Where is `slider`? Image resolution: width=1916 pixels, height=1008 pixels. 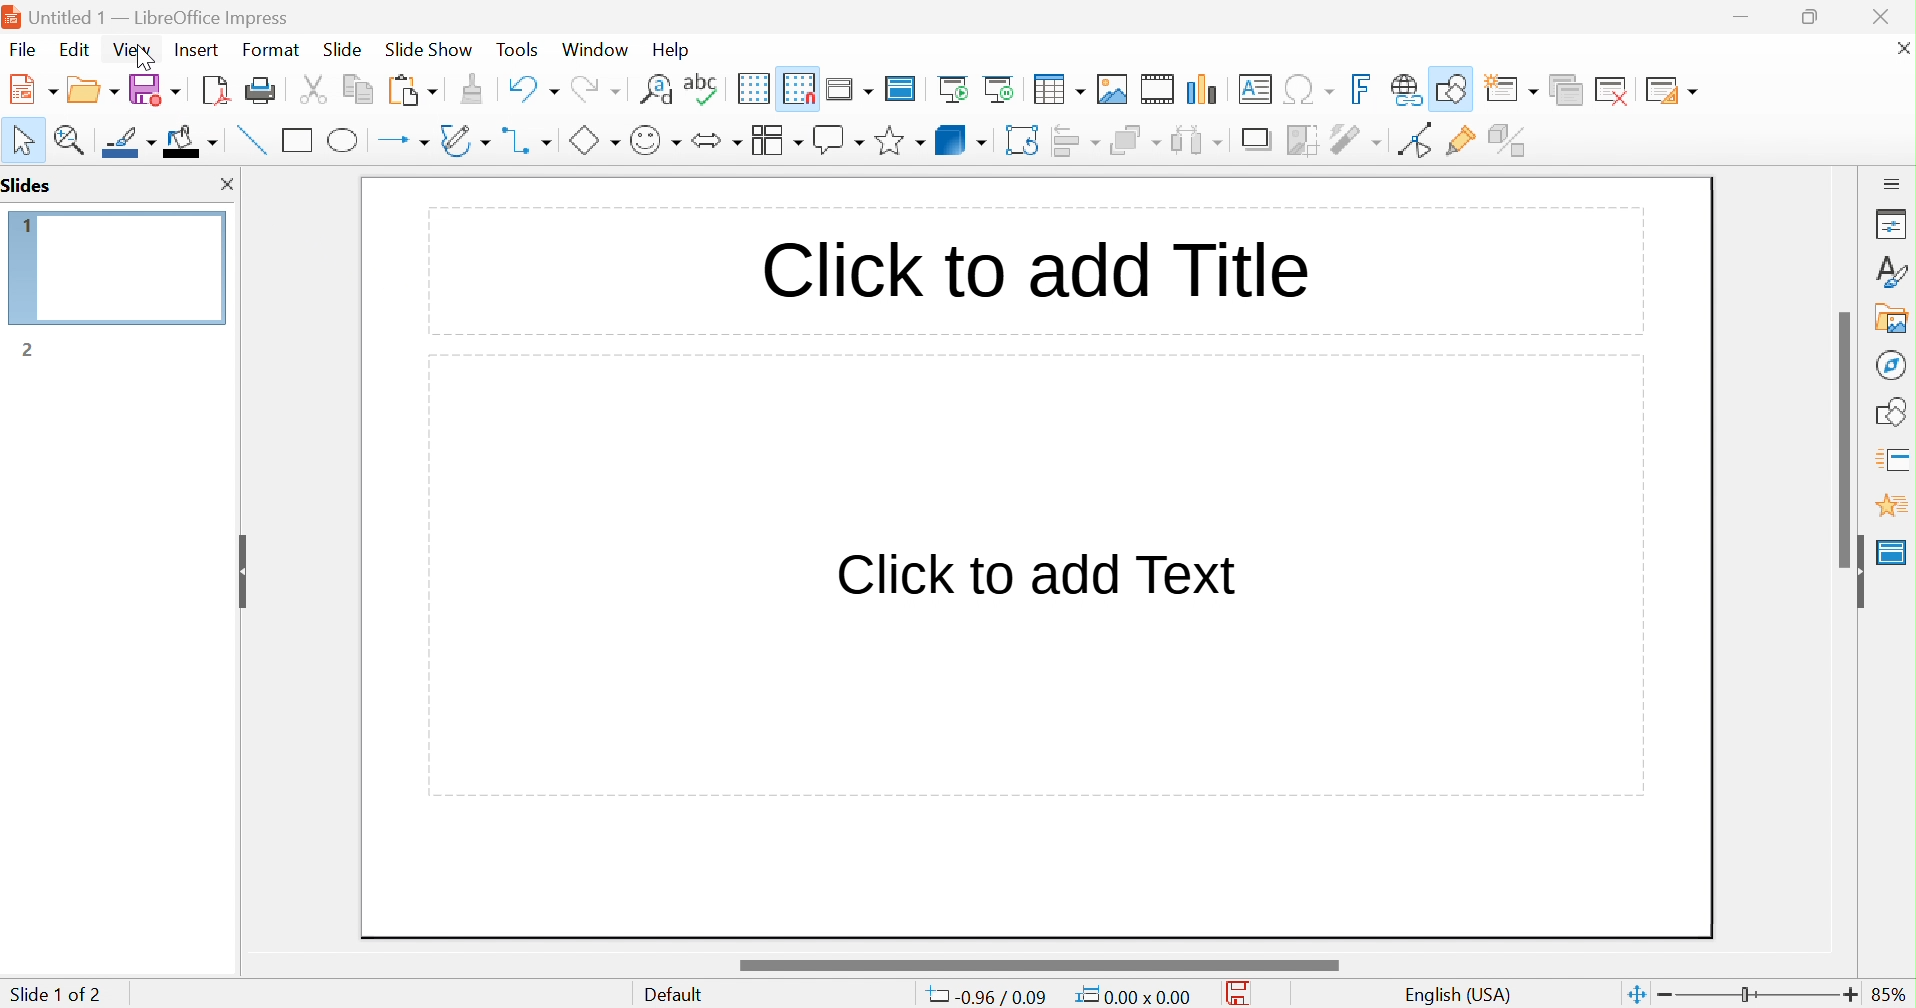
slider is located at coordinates (1037, 965).